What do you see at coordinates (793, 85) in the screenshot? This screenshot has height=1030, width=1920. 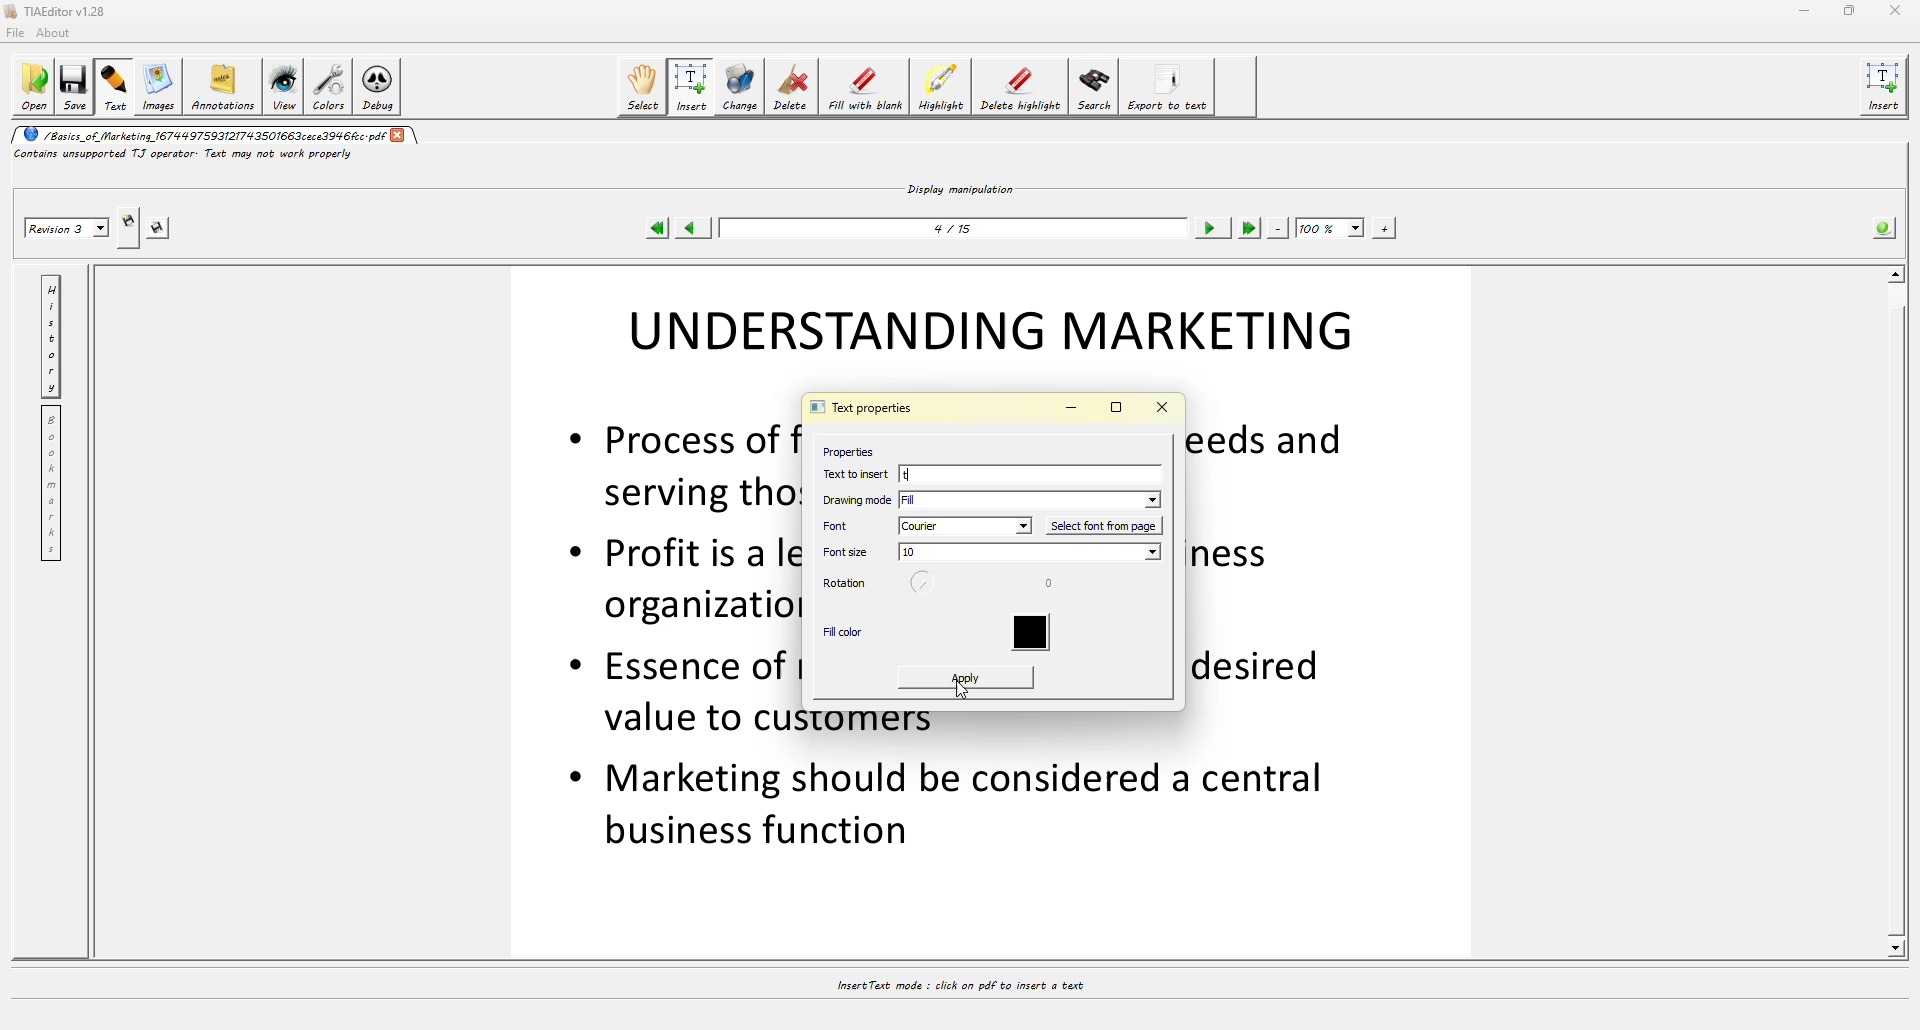 I see `delete` at bounding box center [793, 85].